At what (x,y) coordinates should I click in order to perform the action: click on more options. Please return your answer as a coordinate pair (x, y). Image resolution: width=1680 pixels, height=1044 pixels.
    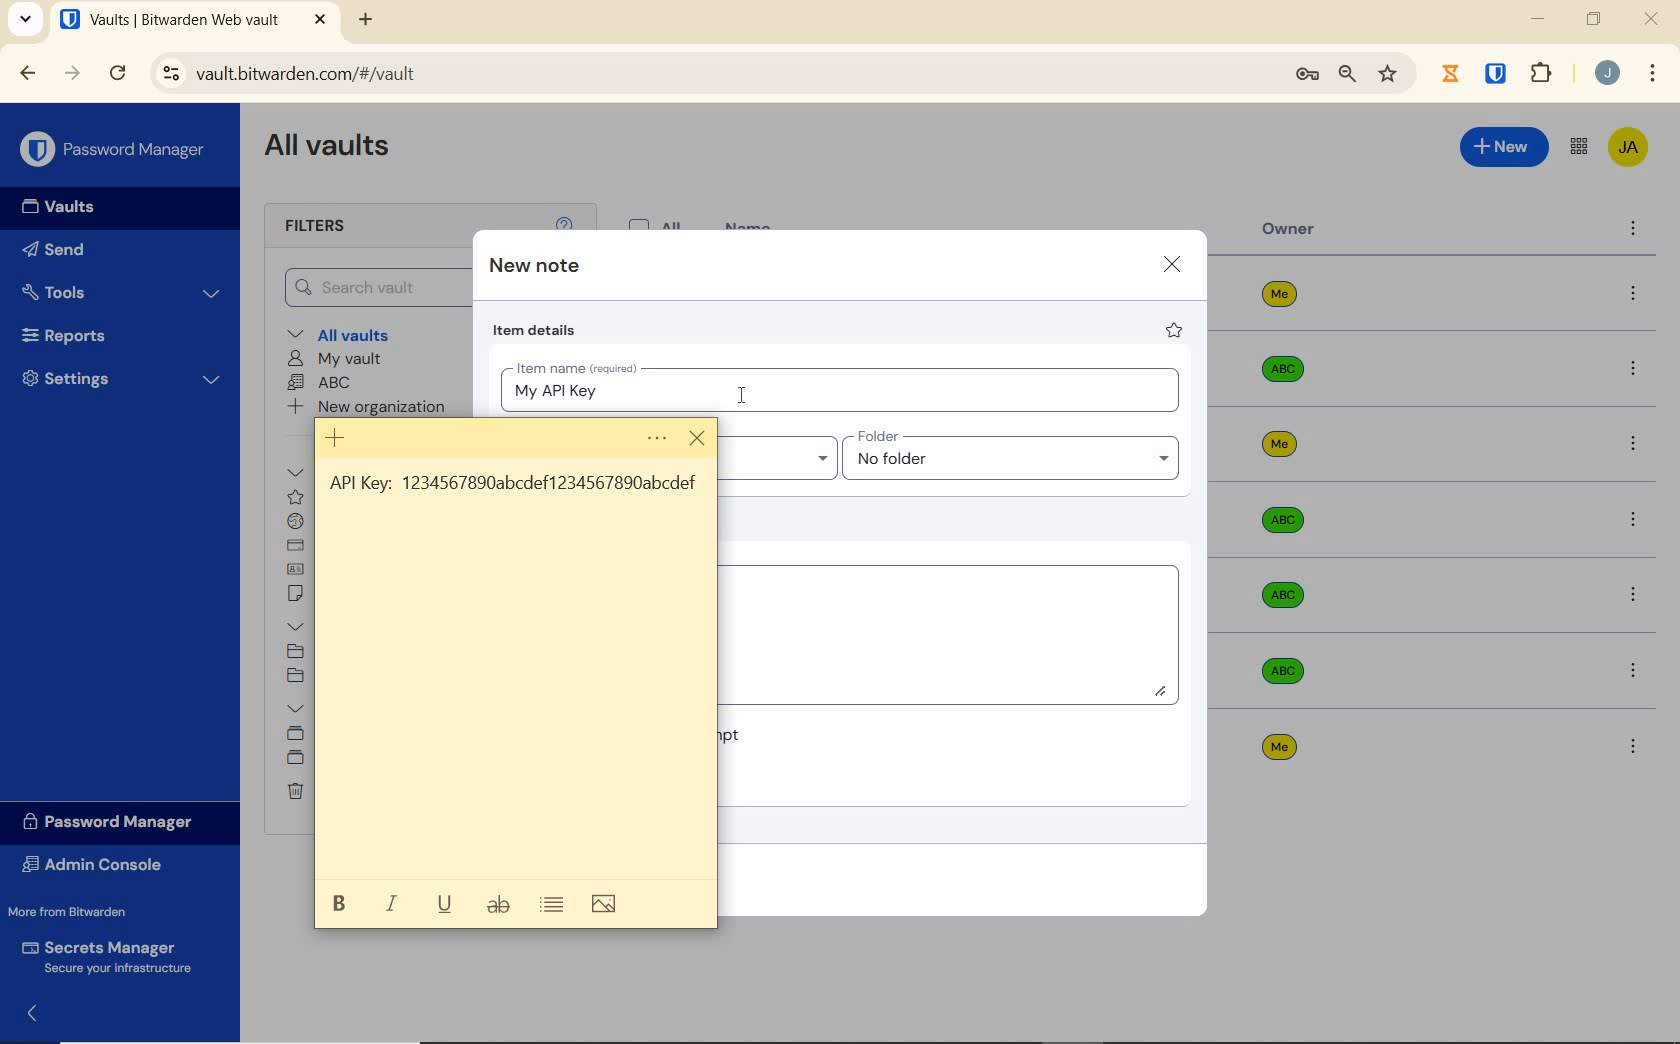
    Looking at the image, I should click on (1632, 520).